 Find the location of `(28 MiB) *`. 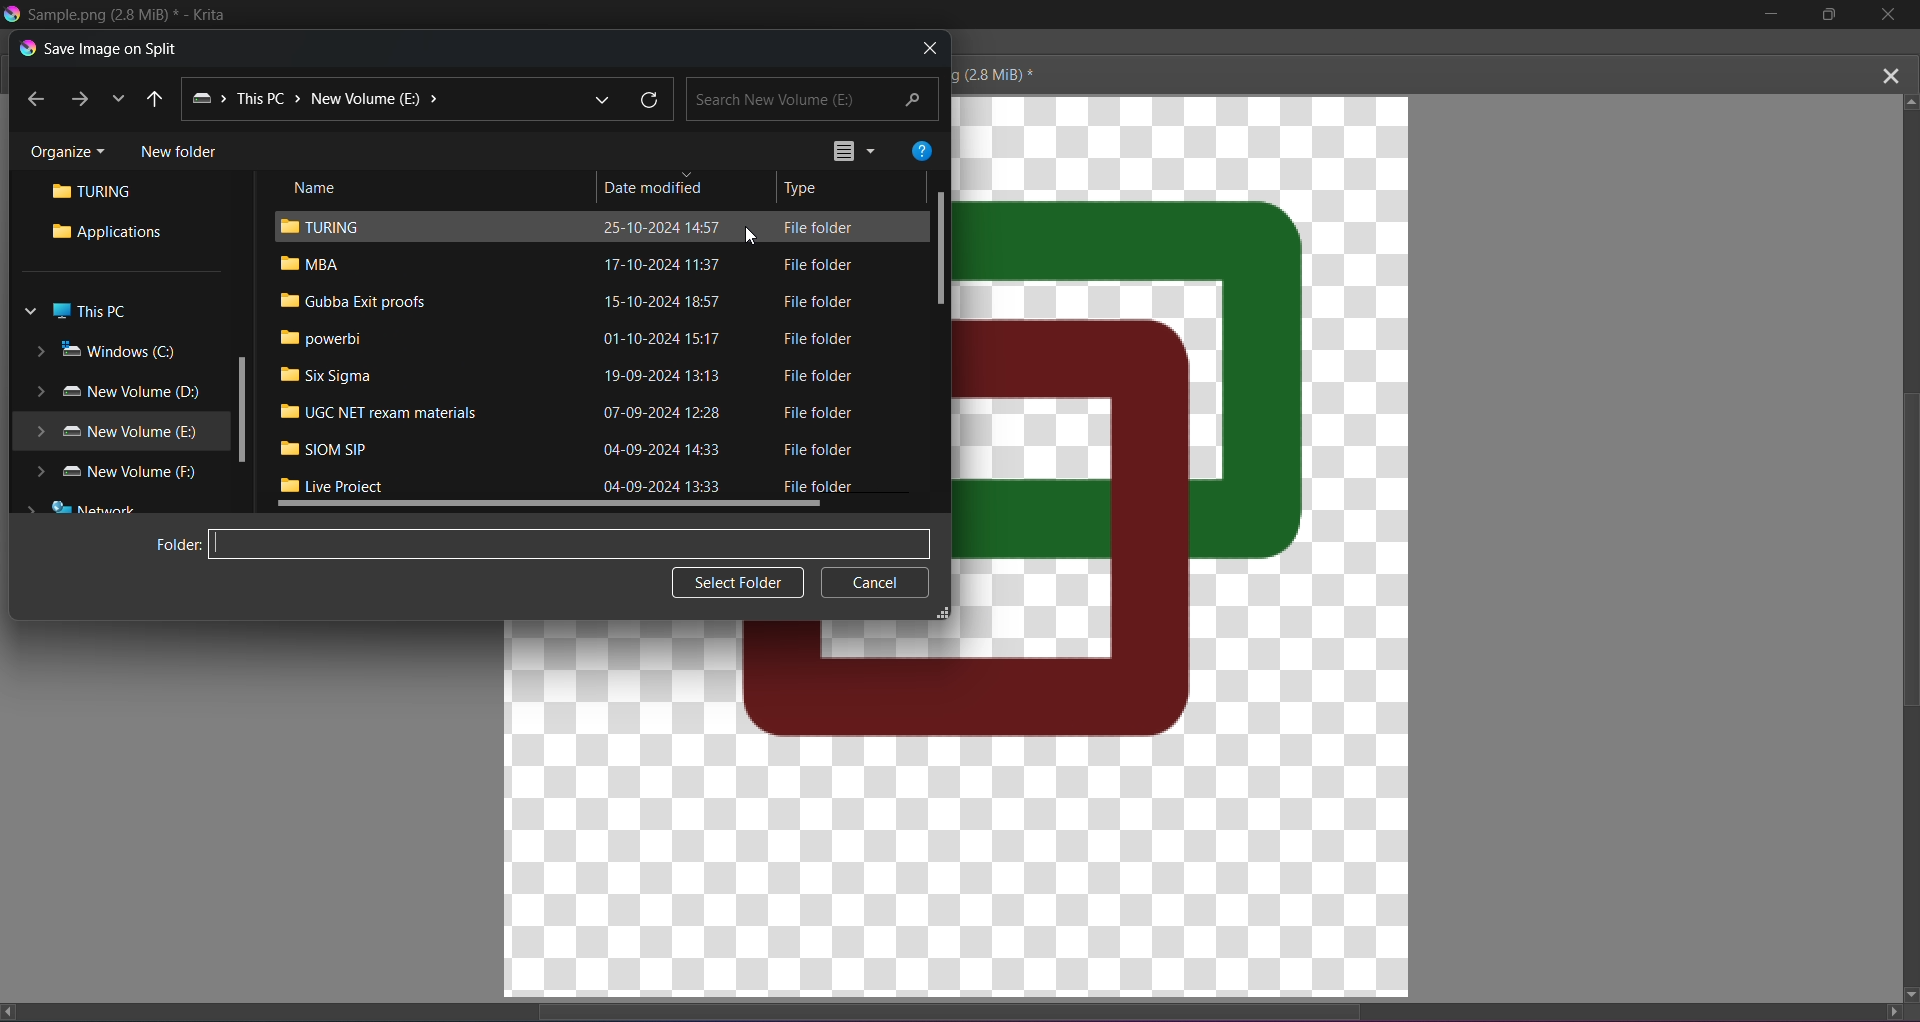

(28 MiB) * is located at coordinates (995, 75).